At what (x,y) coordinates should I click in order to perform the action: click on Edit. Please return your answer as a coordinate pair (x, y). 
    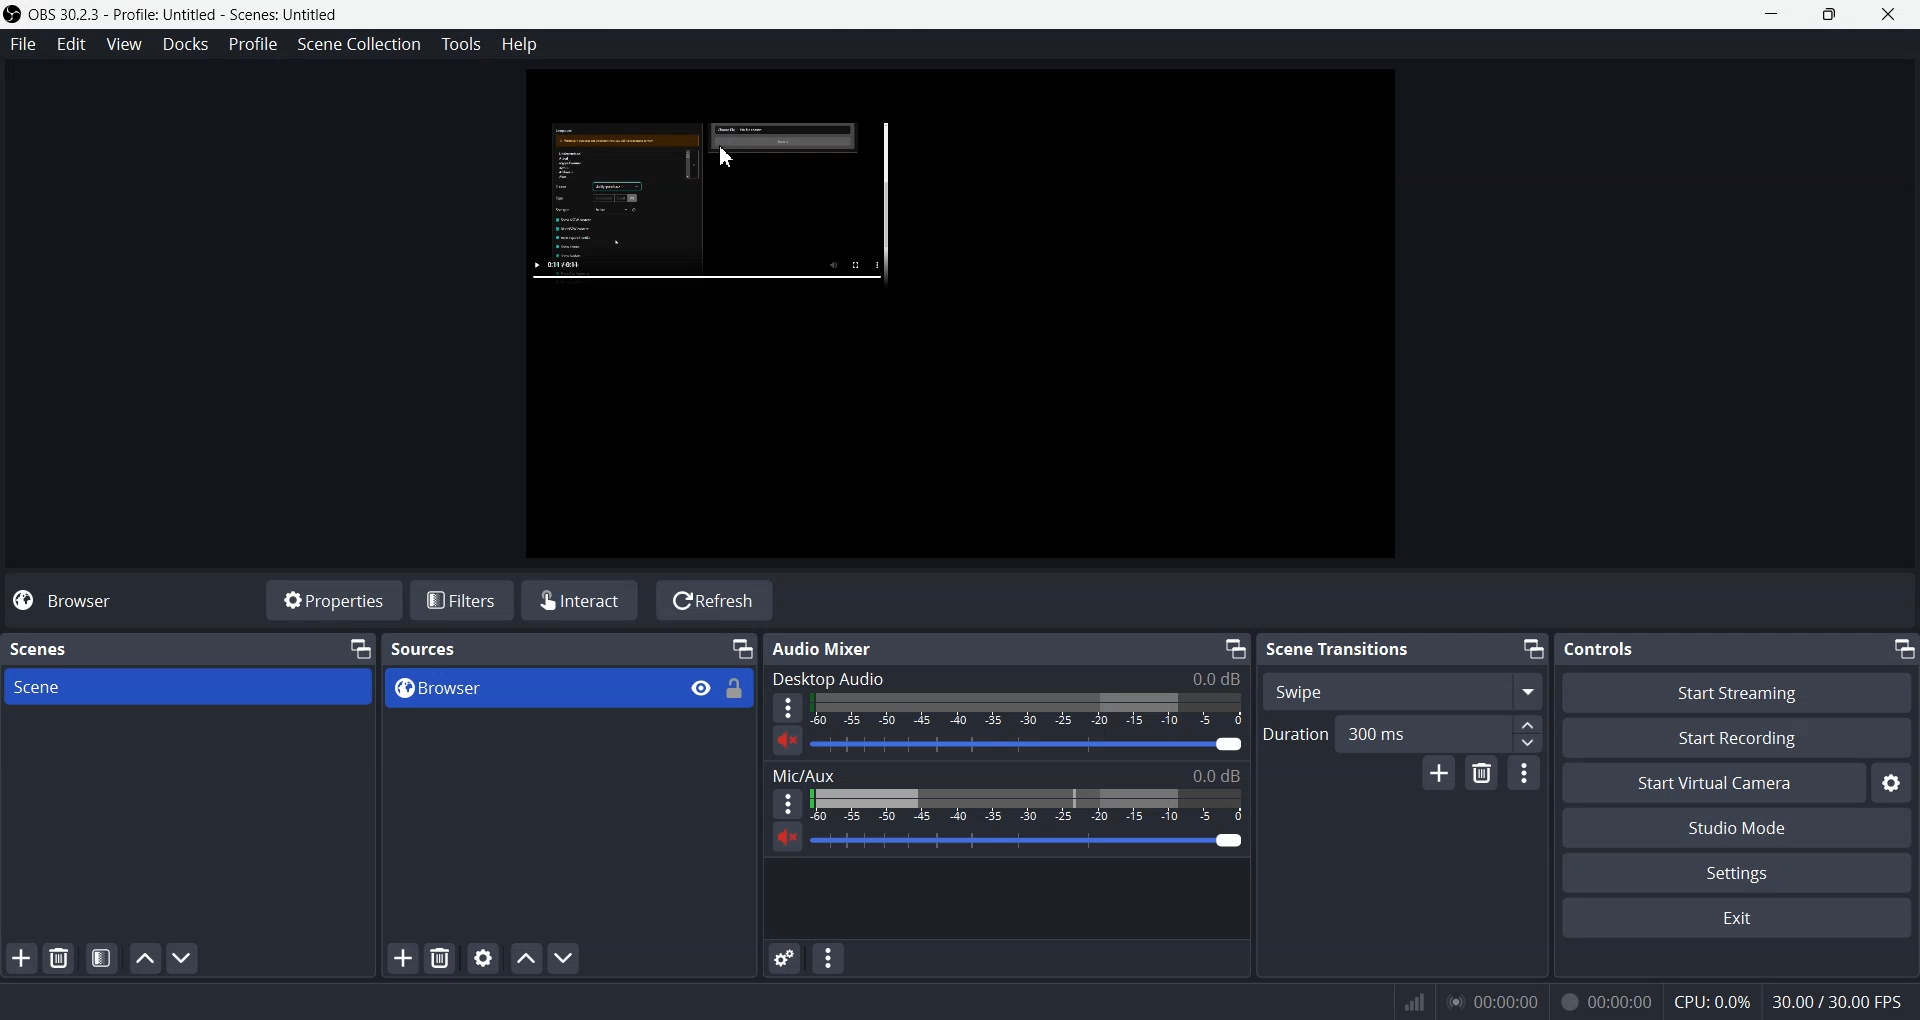
    Looking at the image, I should click on (73, 43).